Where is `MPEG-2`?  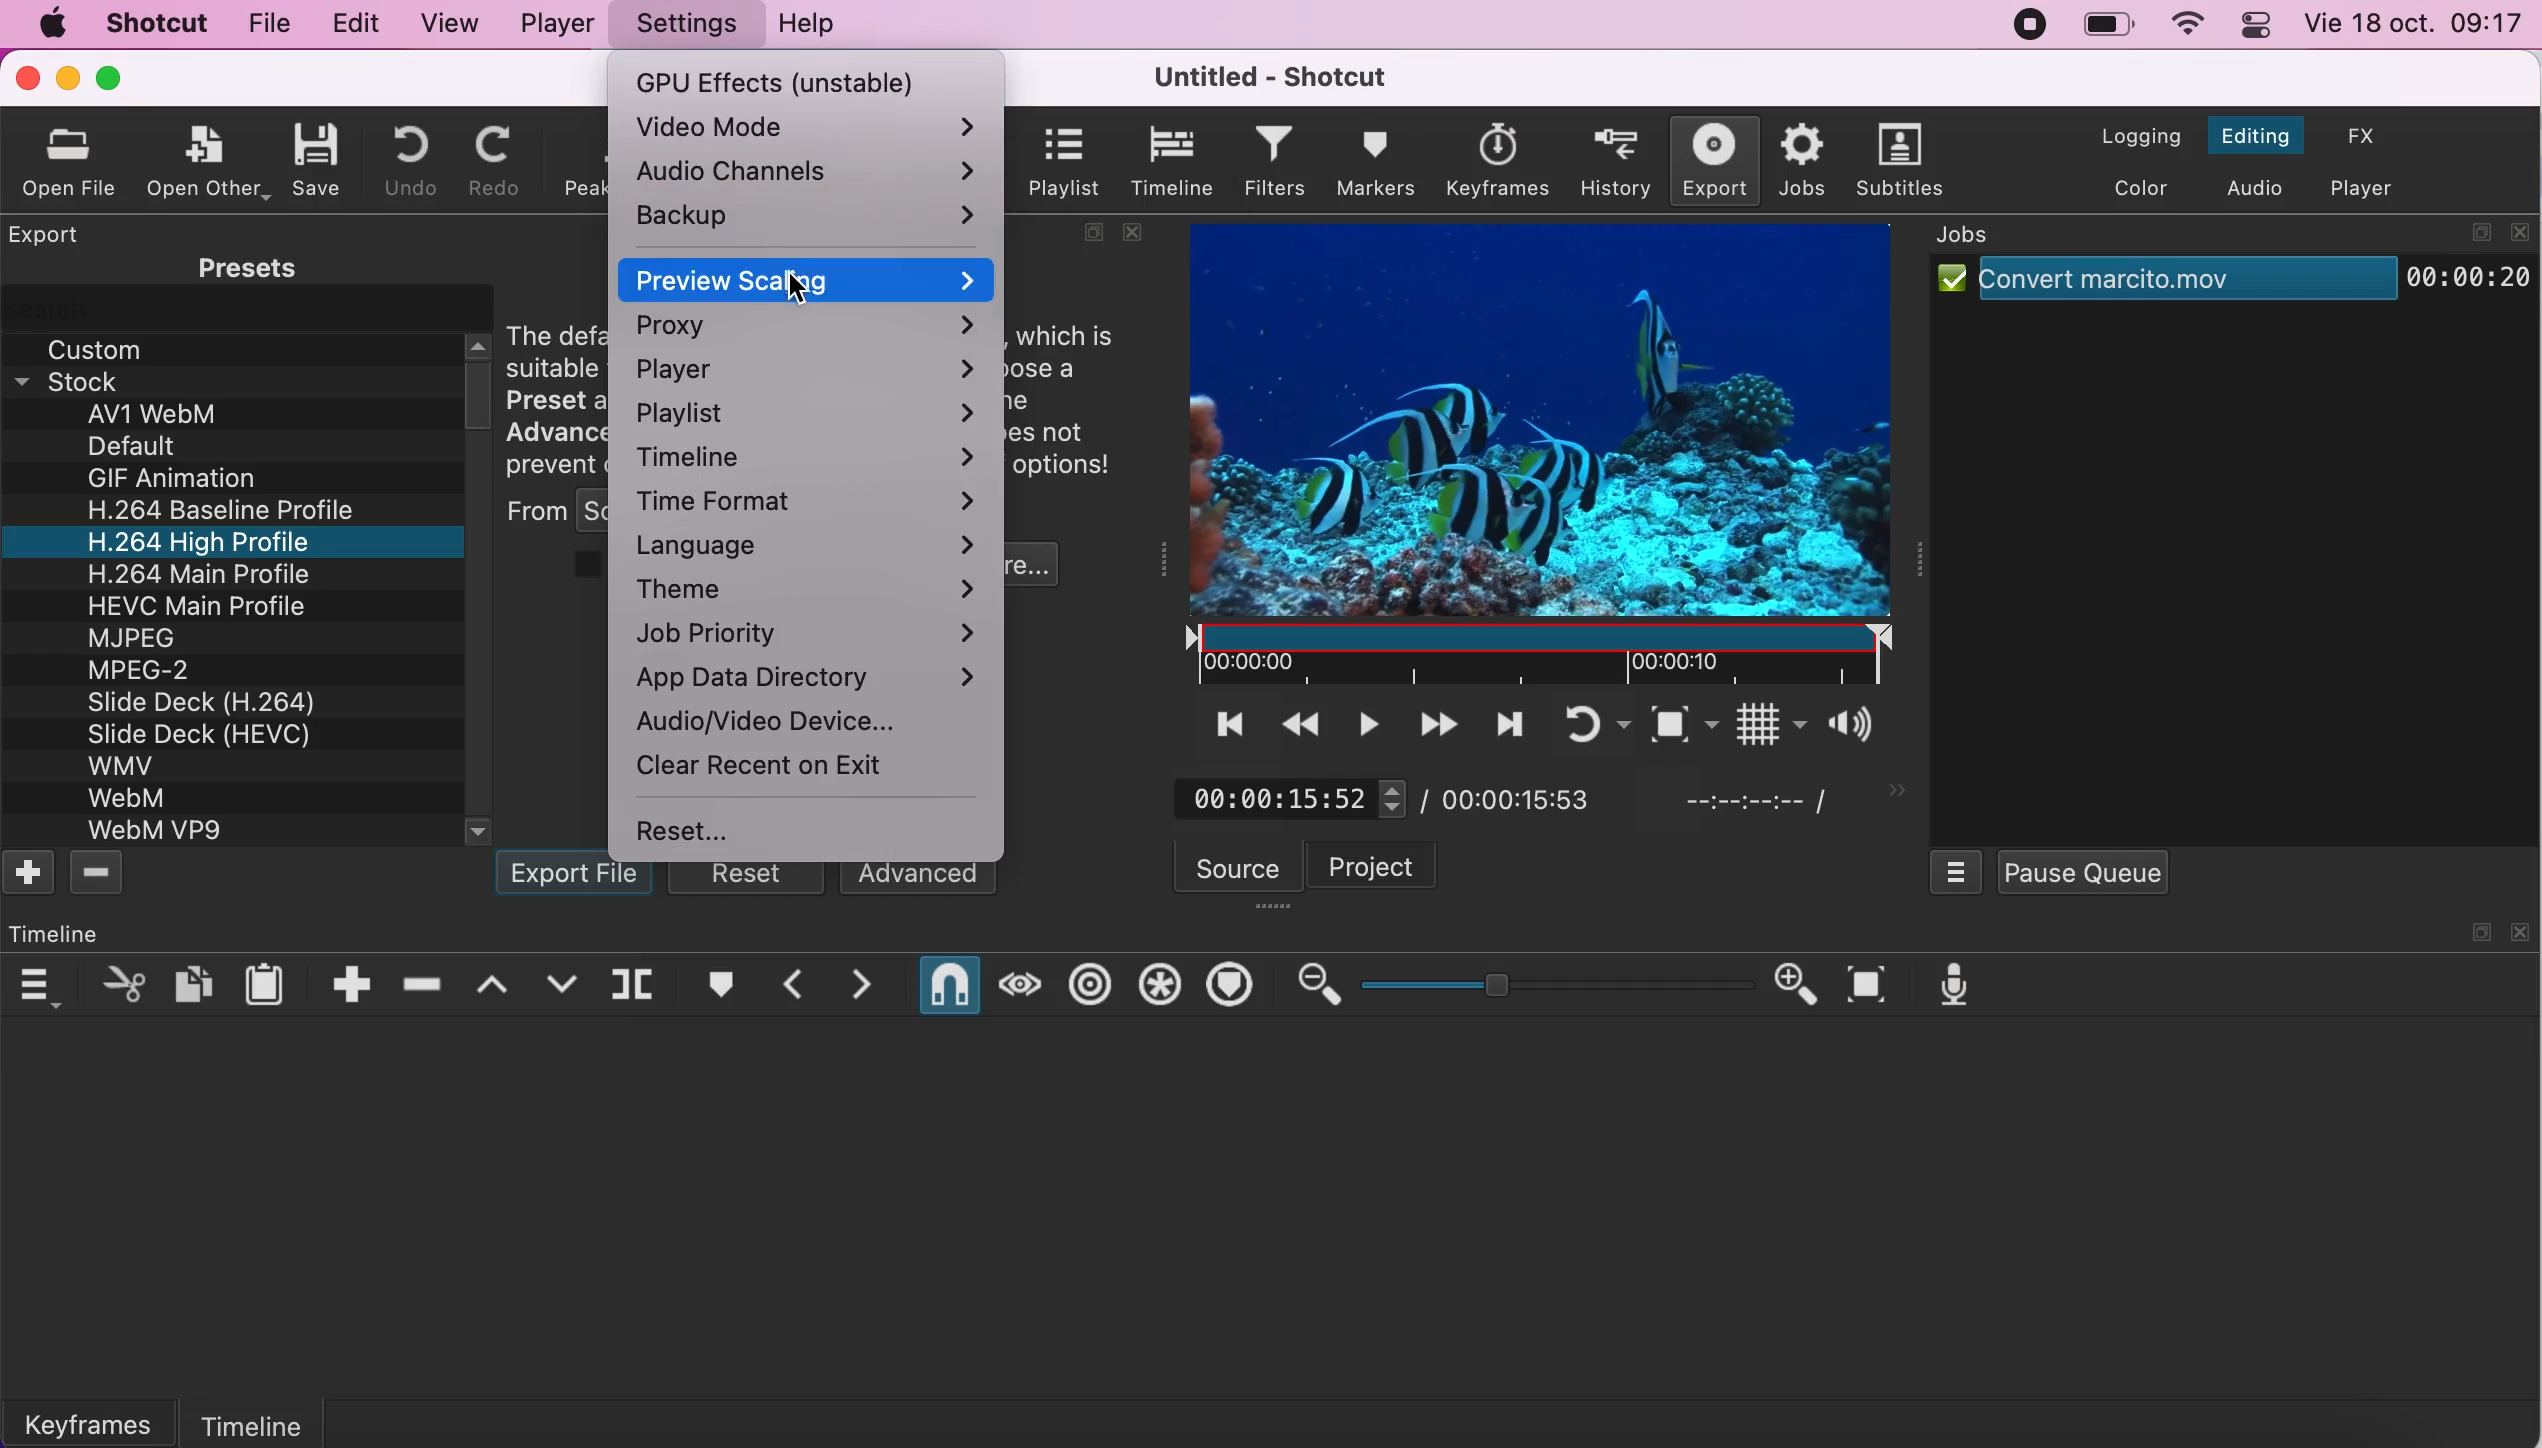
MPEG-2 is located at coordinates (151, 672).